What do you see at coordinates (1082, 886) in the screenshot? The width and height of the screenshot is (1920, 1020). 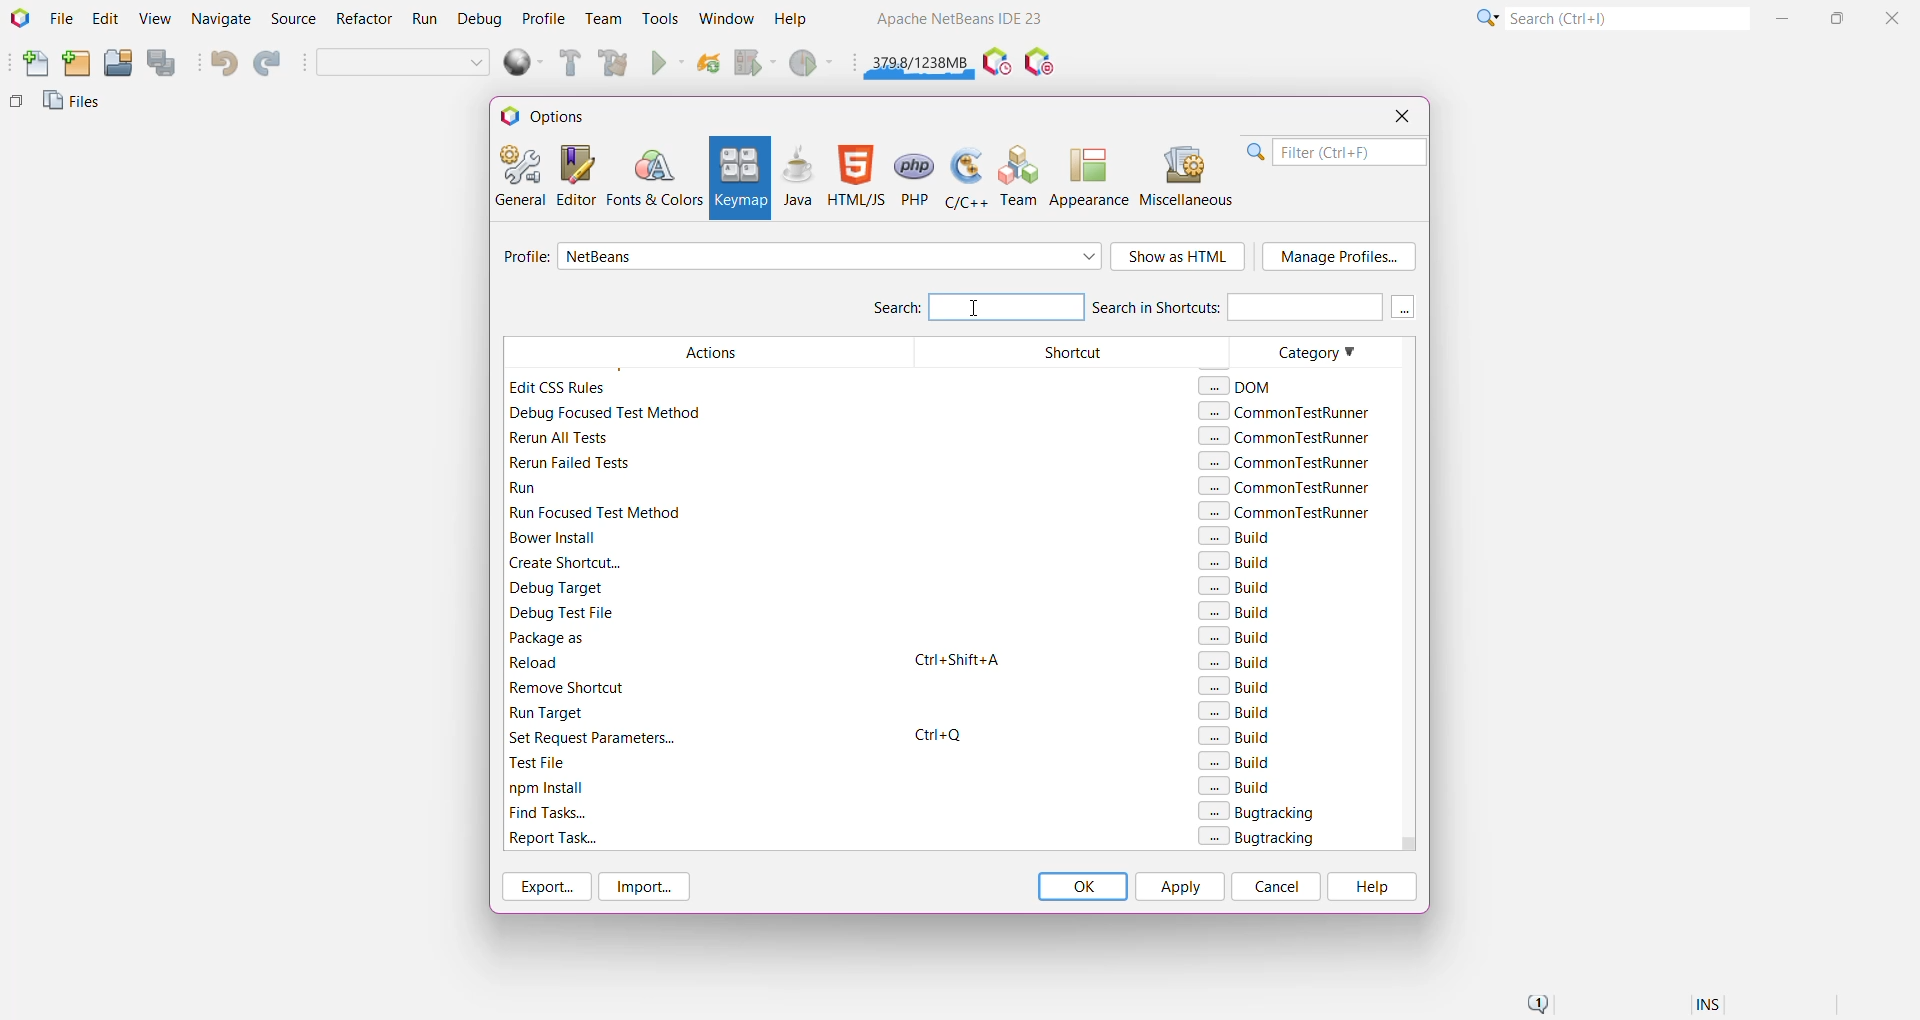 I see `OK` at bounding box center [1082, 886].